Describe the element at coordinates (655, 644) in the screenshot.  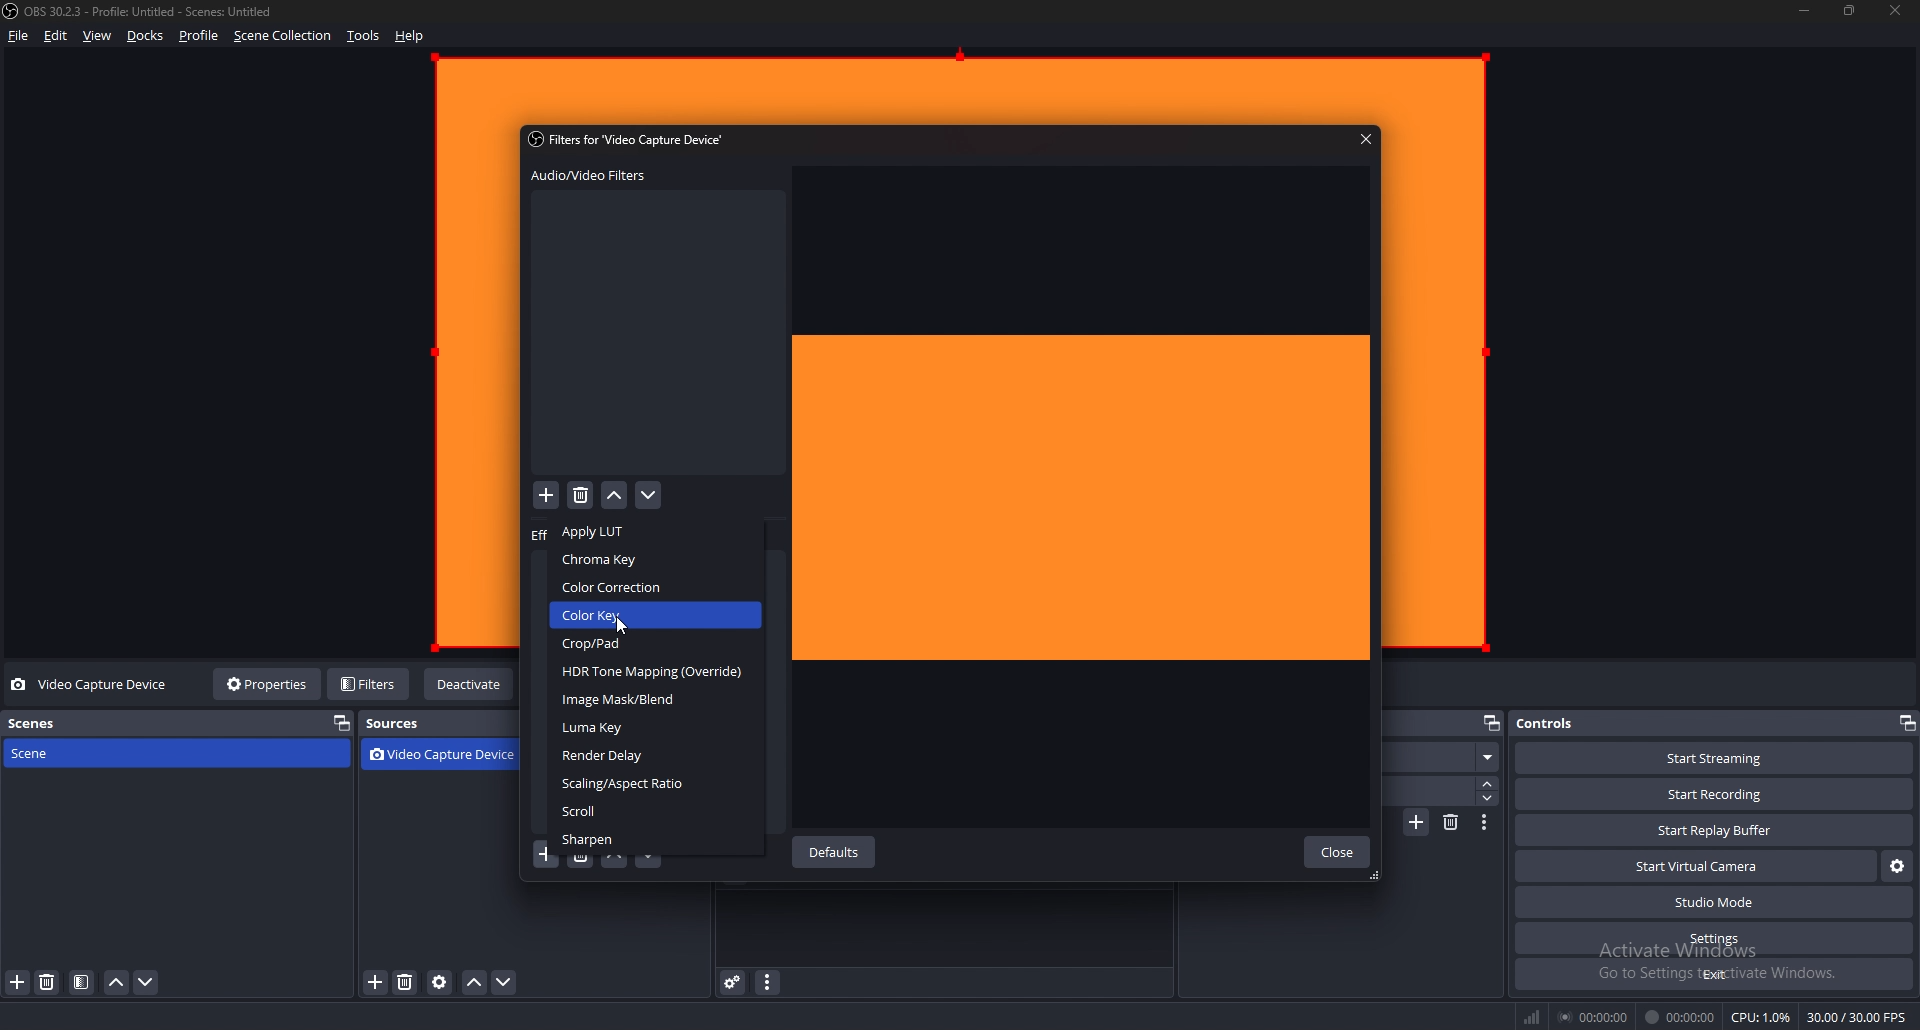
I see `crop/pad` at that location.